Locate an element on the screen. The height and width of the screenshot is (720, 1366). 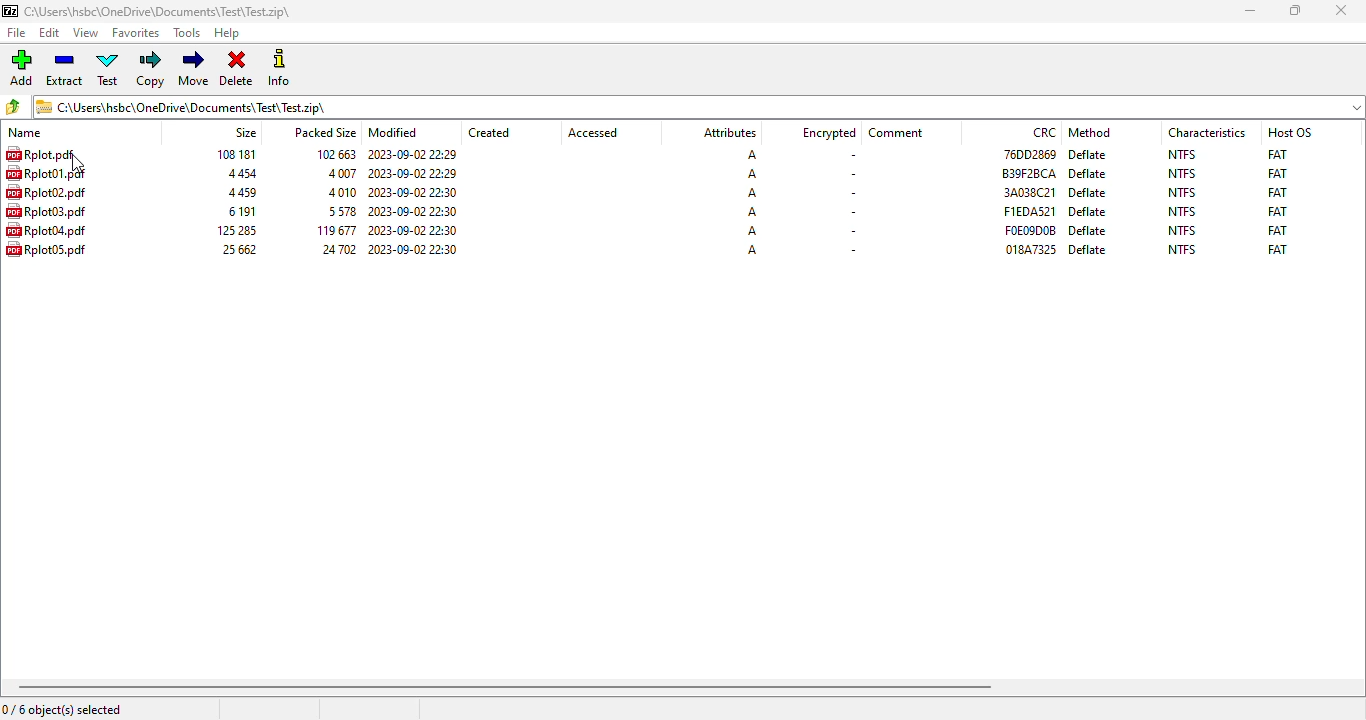
add is located at coordinates (21, 68).